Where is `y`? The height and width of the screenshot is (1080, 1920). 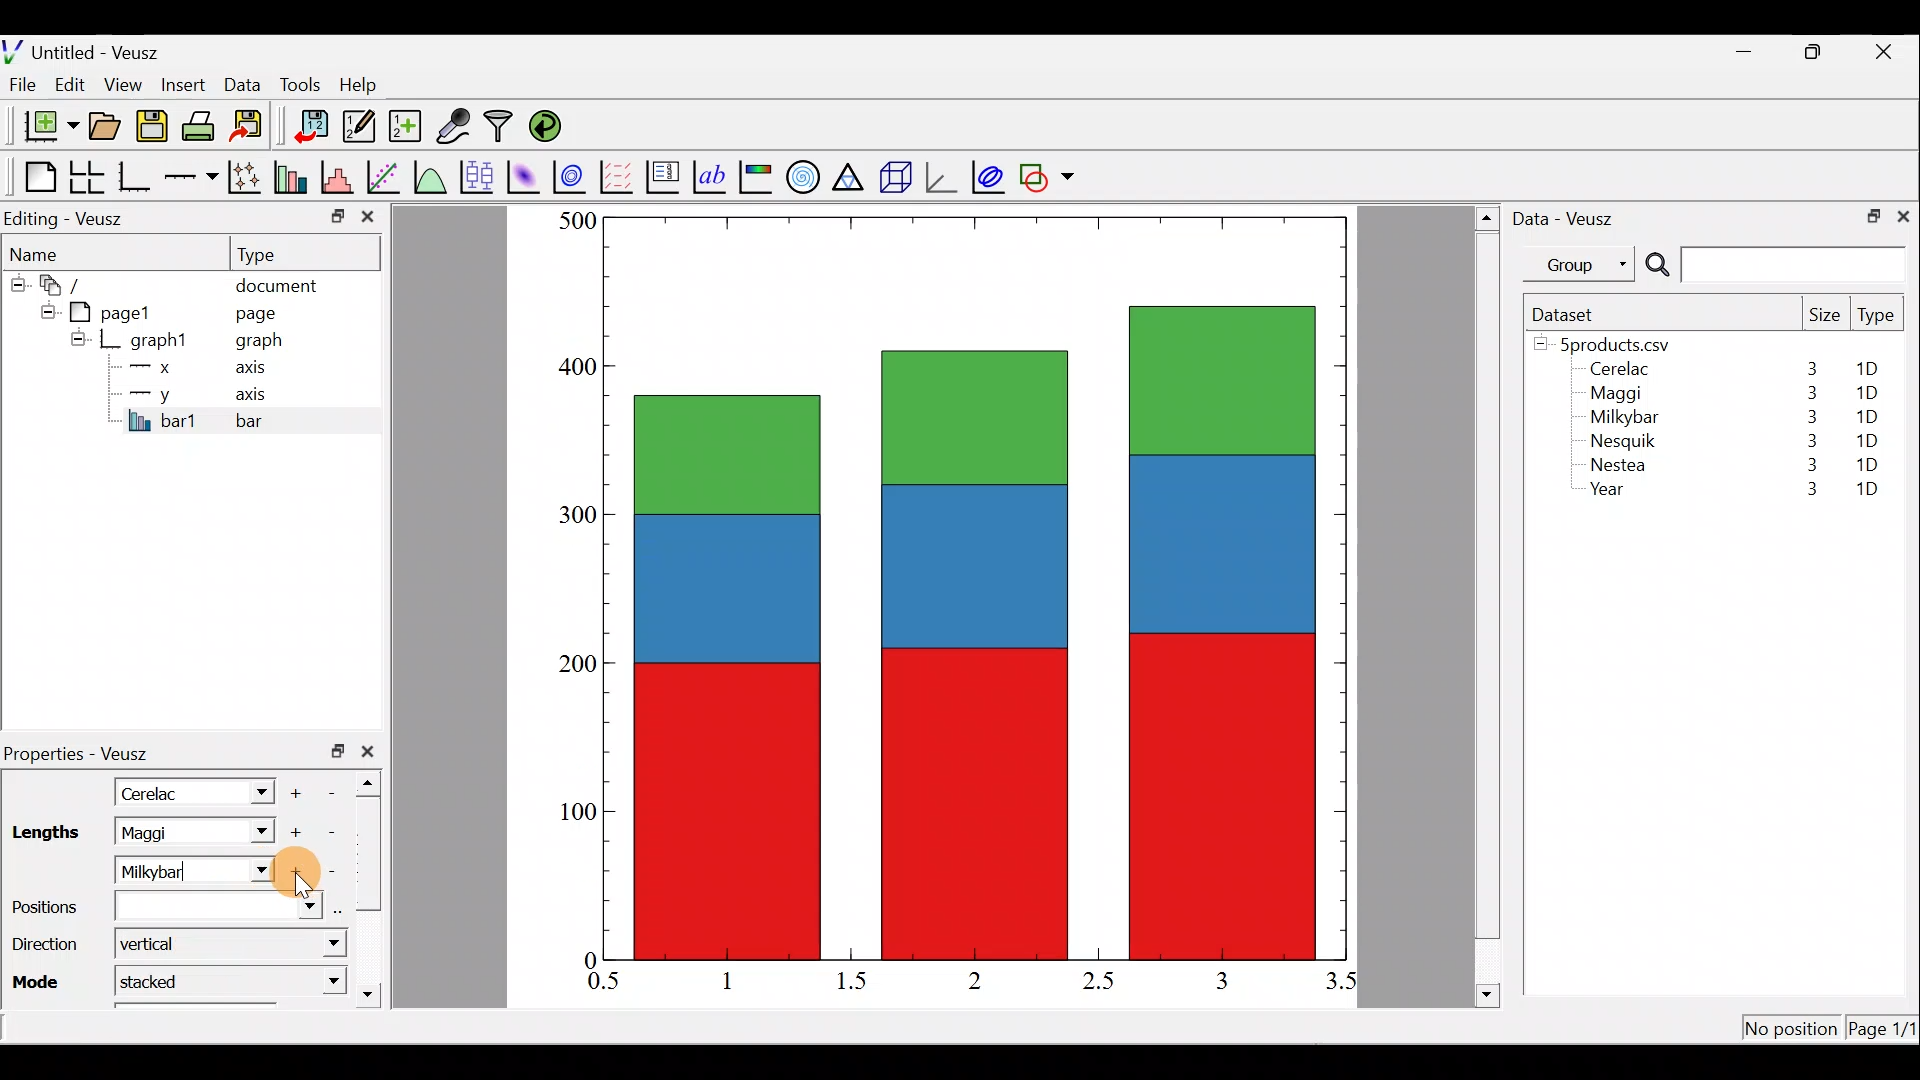
y is located at coordinates (150, 392).